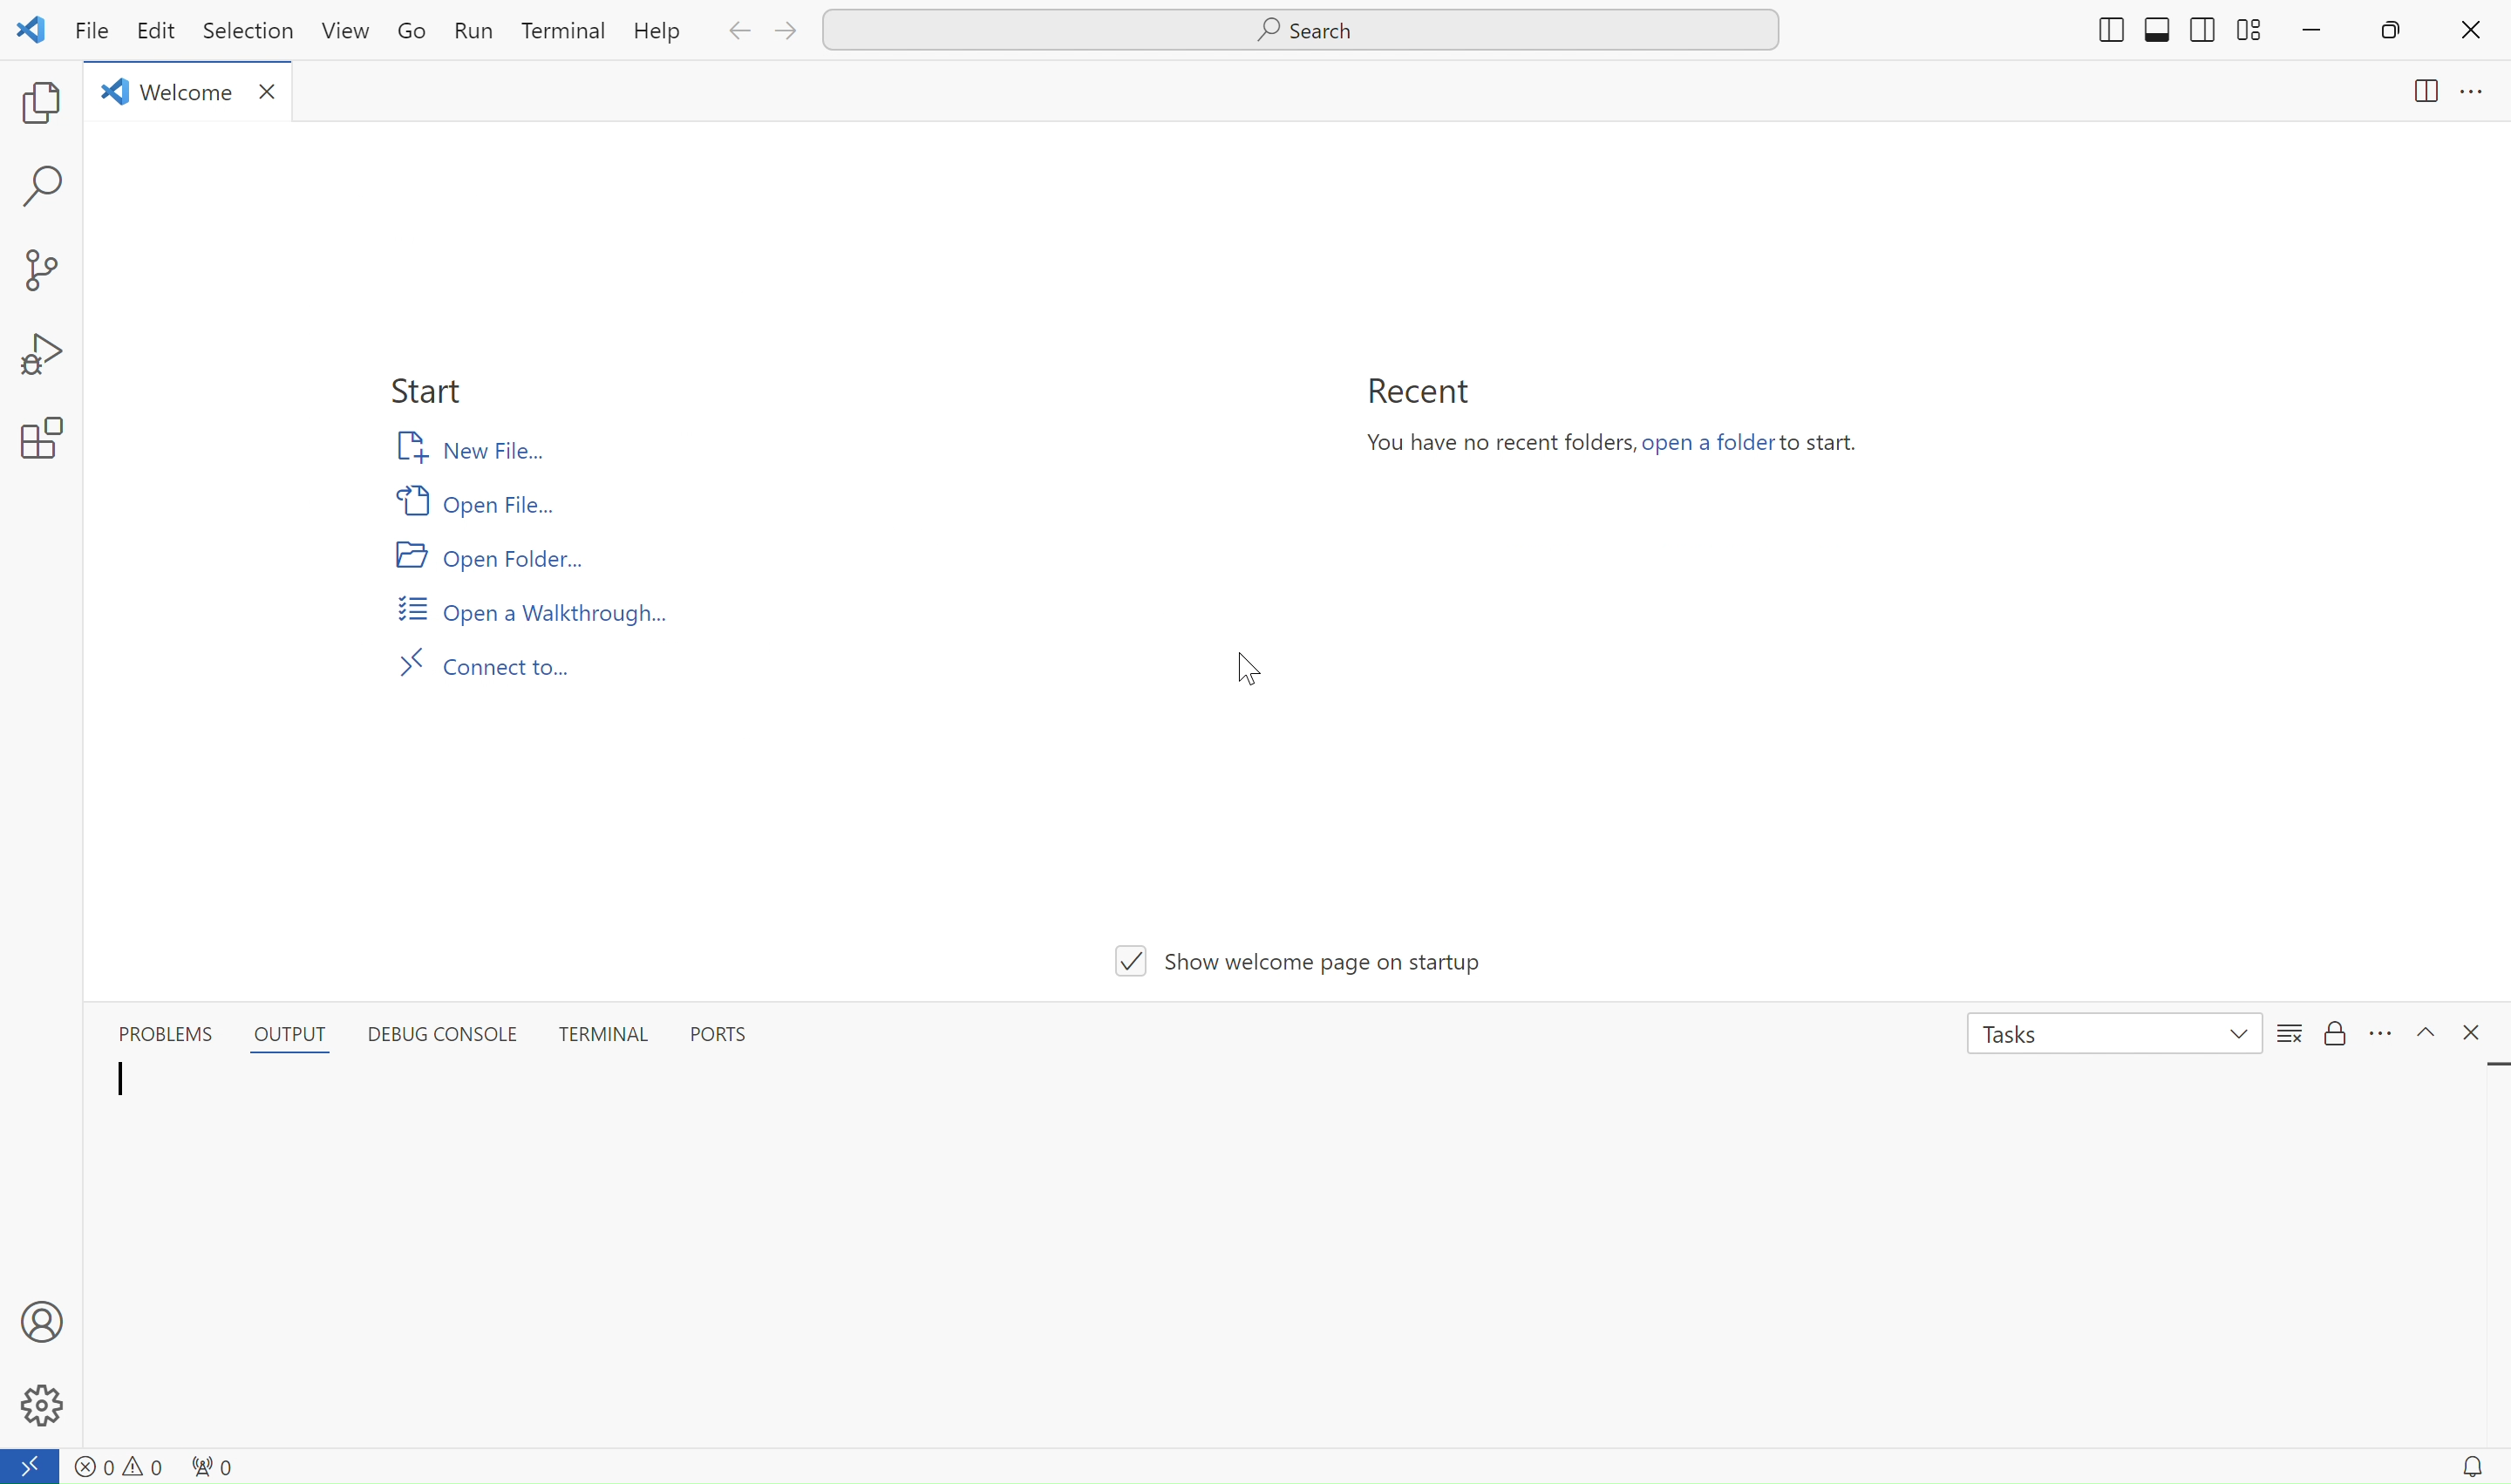  Describe the element at coordinates (1258, 669) in the screenshot. I see `cursor` at that location.